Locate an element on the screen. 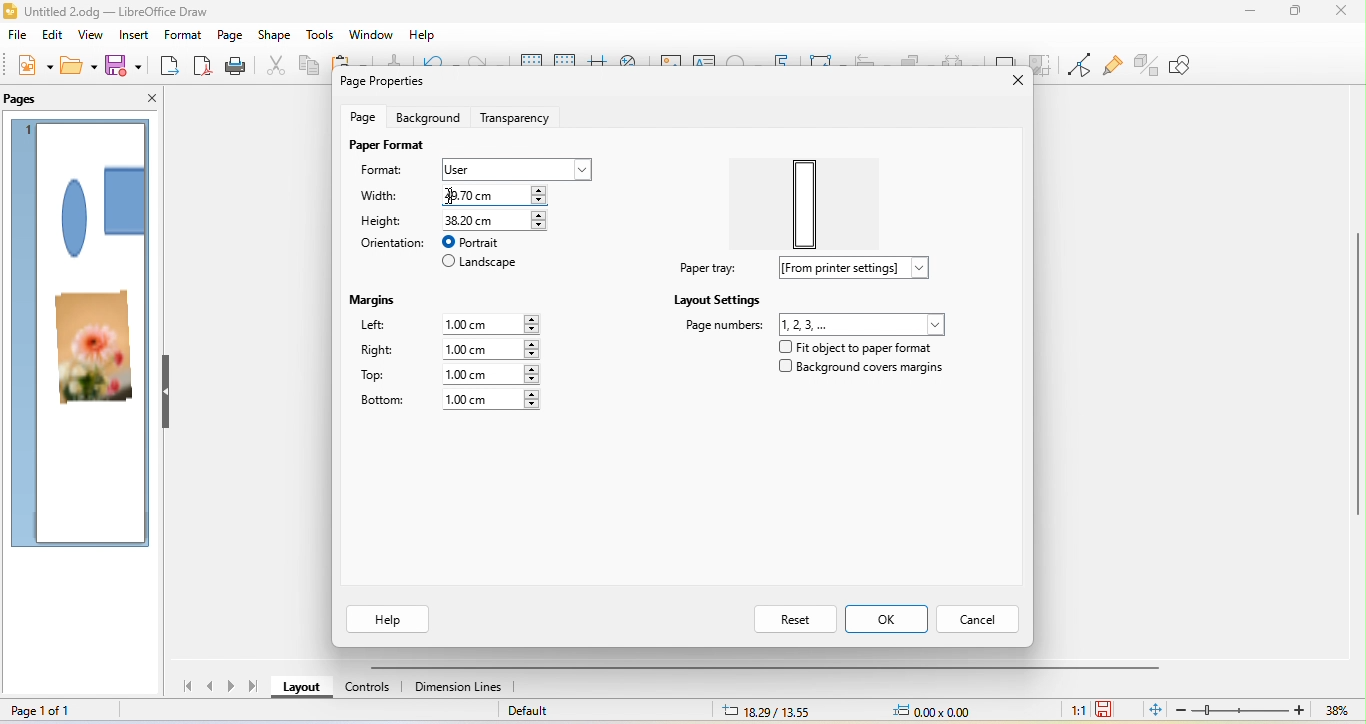 This screenshot has height=724, width=1366. maximize is located at coordinates (1294, 16).